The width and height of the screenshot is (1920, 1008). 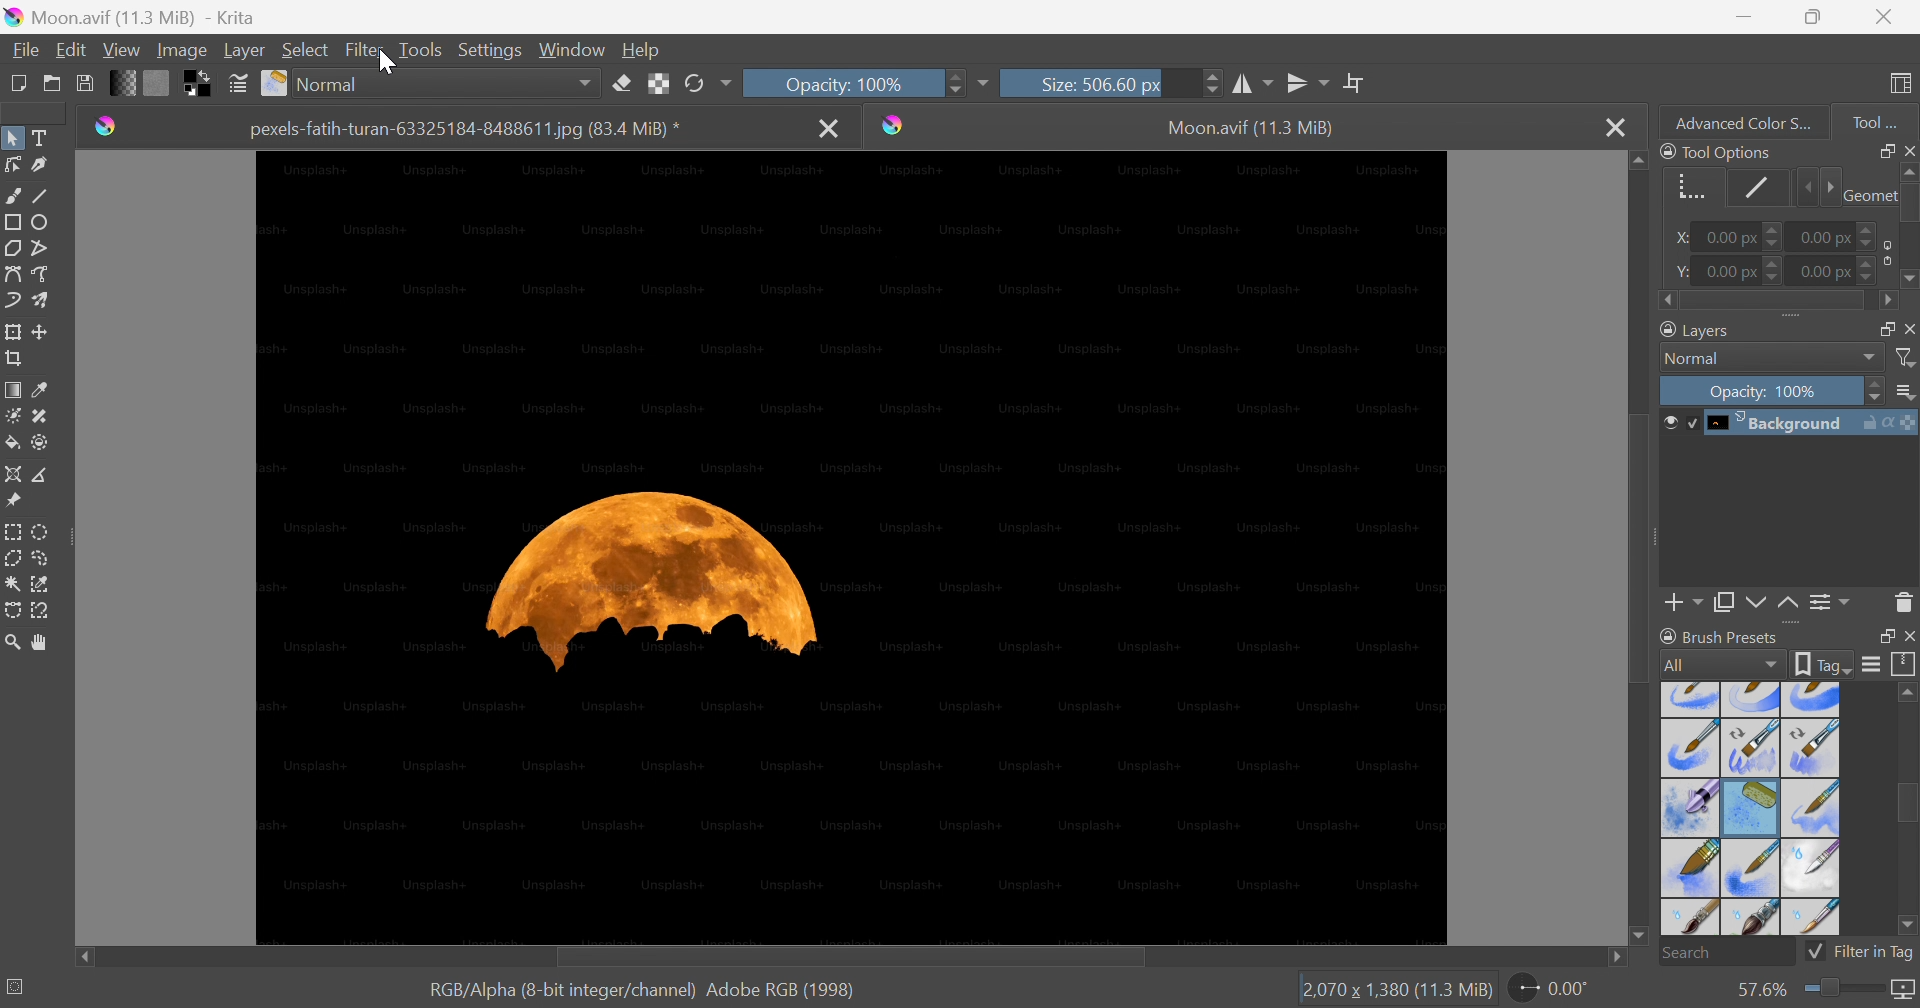 What do you see at coordinates (1831, 605) in the screenshot?
I see `View or change the layer properties` at bounding box center [1831, 605].